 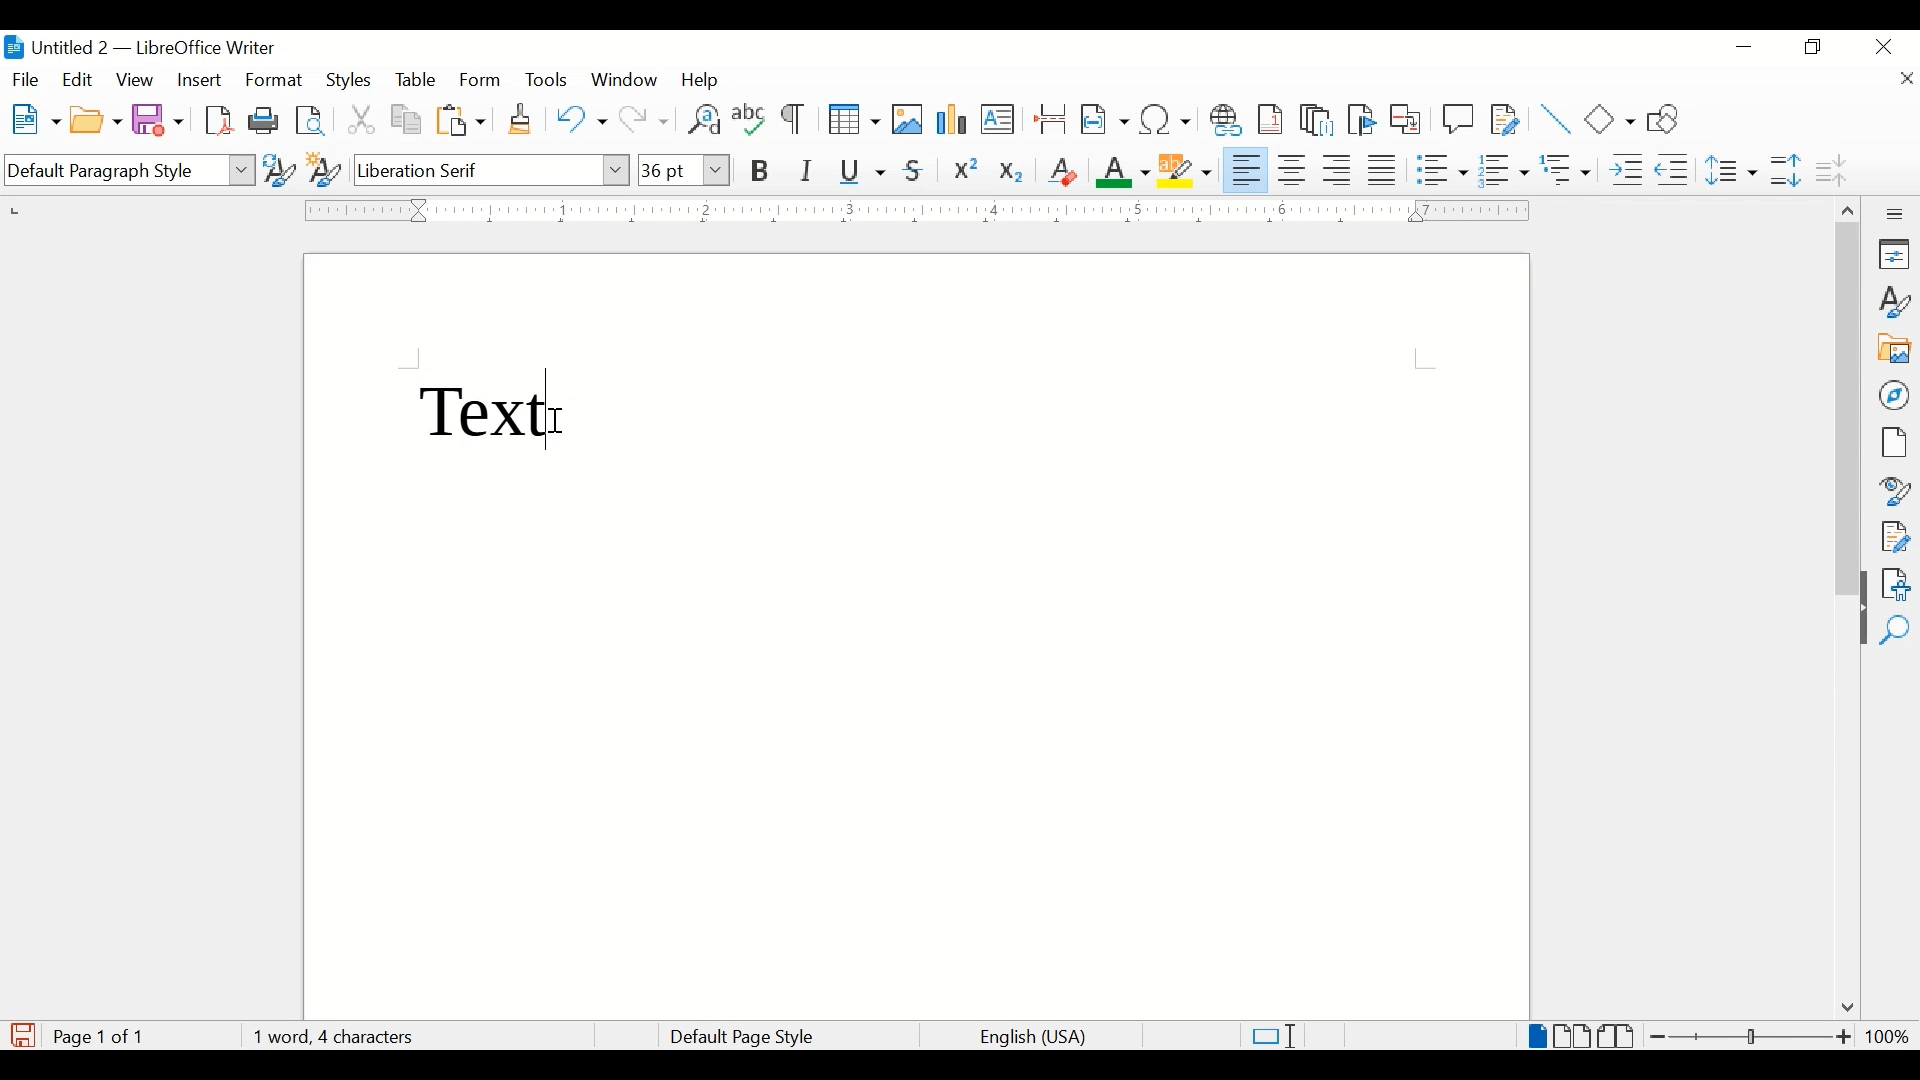 I want to click on increase paragraph spacing, so click(x=1785, y=170).